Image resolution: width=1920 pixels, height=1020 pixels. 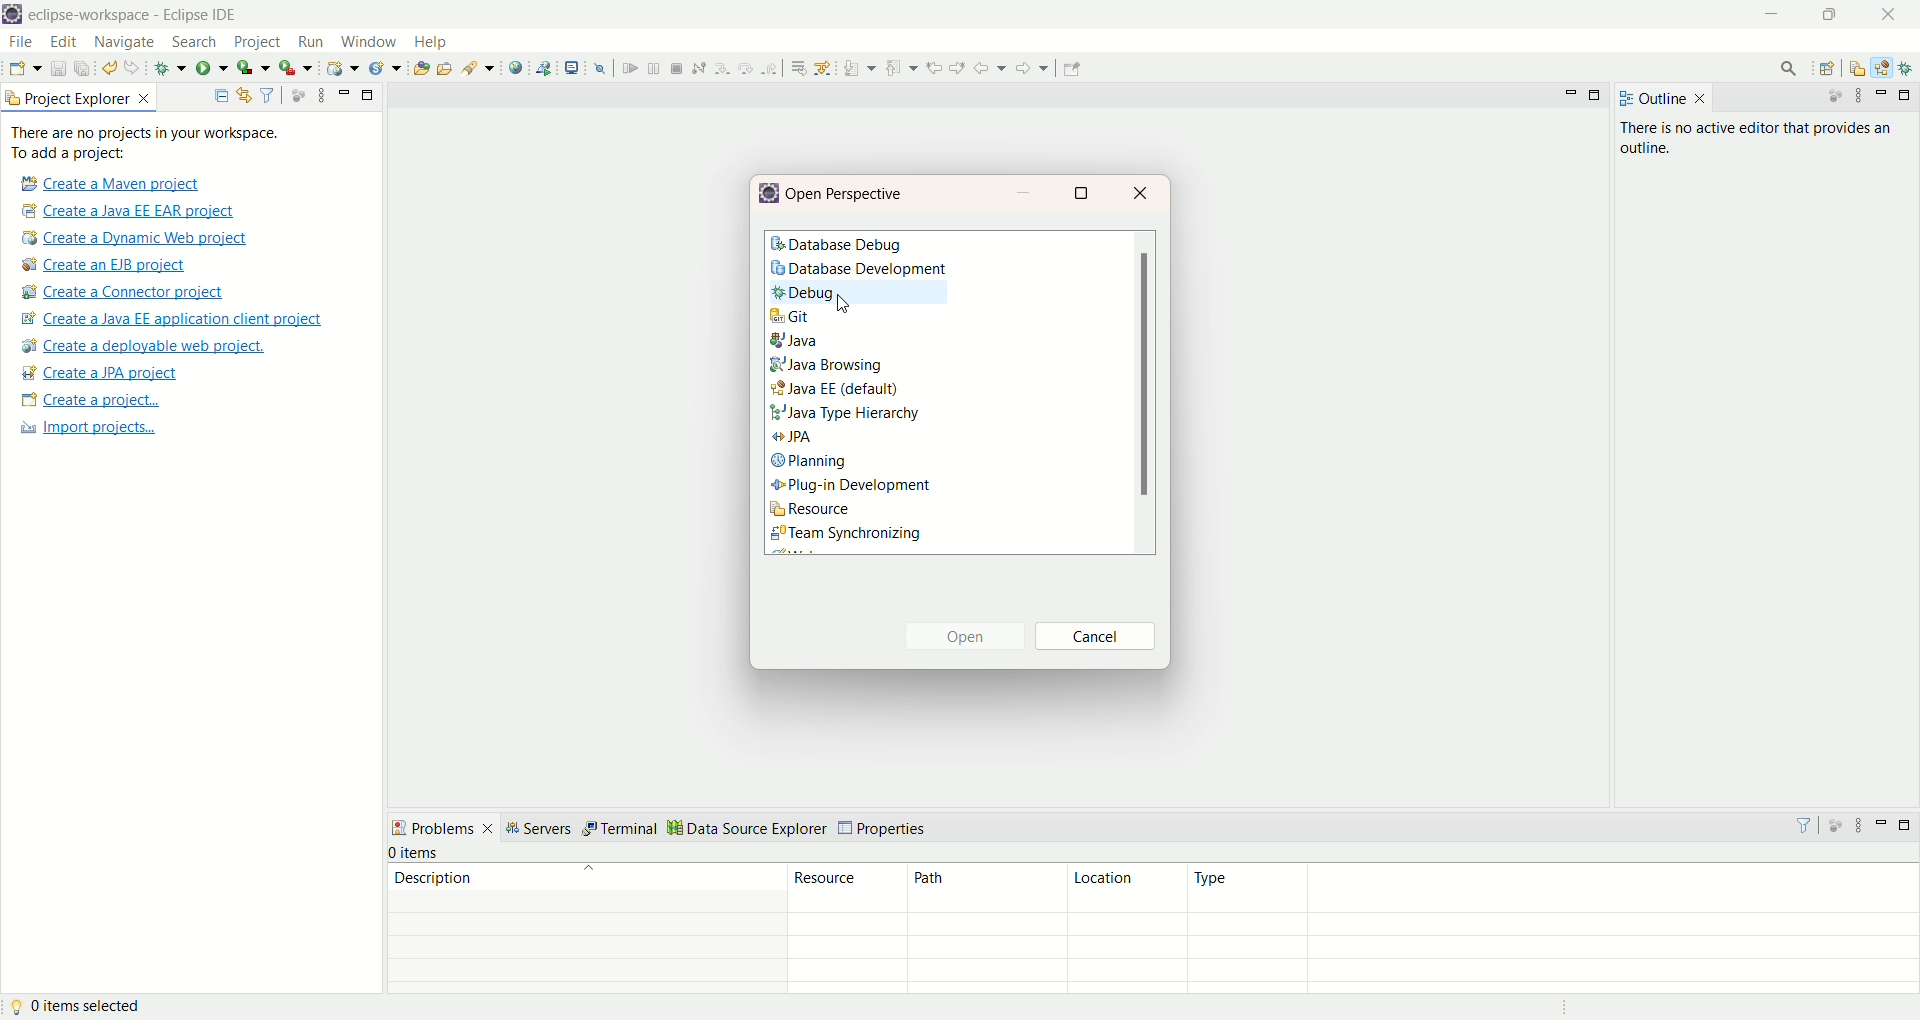 What do you see at coordinates (104, 265) in the screenshot?
I see `create an EJB project` at bounding box center [104, 265].